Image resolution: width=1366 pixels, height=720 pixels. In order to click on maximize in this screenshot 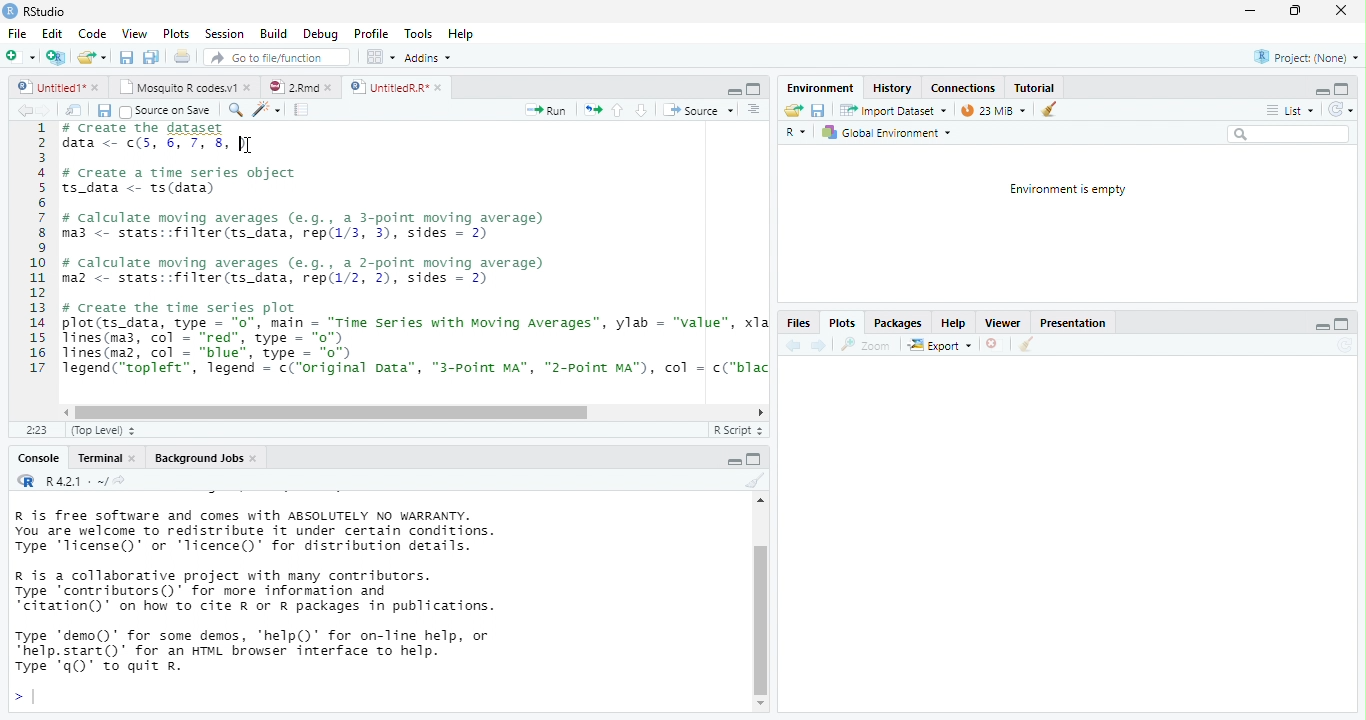, I will do `click(1342, 88)`.